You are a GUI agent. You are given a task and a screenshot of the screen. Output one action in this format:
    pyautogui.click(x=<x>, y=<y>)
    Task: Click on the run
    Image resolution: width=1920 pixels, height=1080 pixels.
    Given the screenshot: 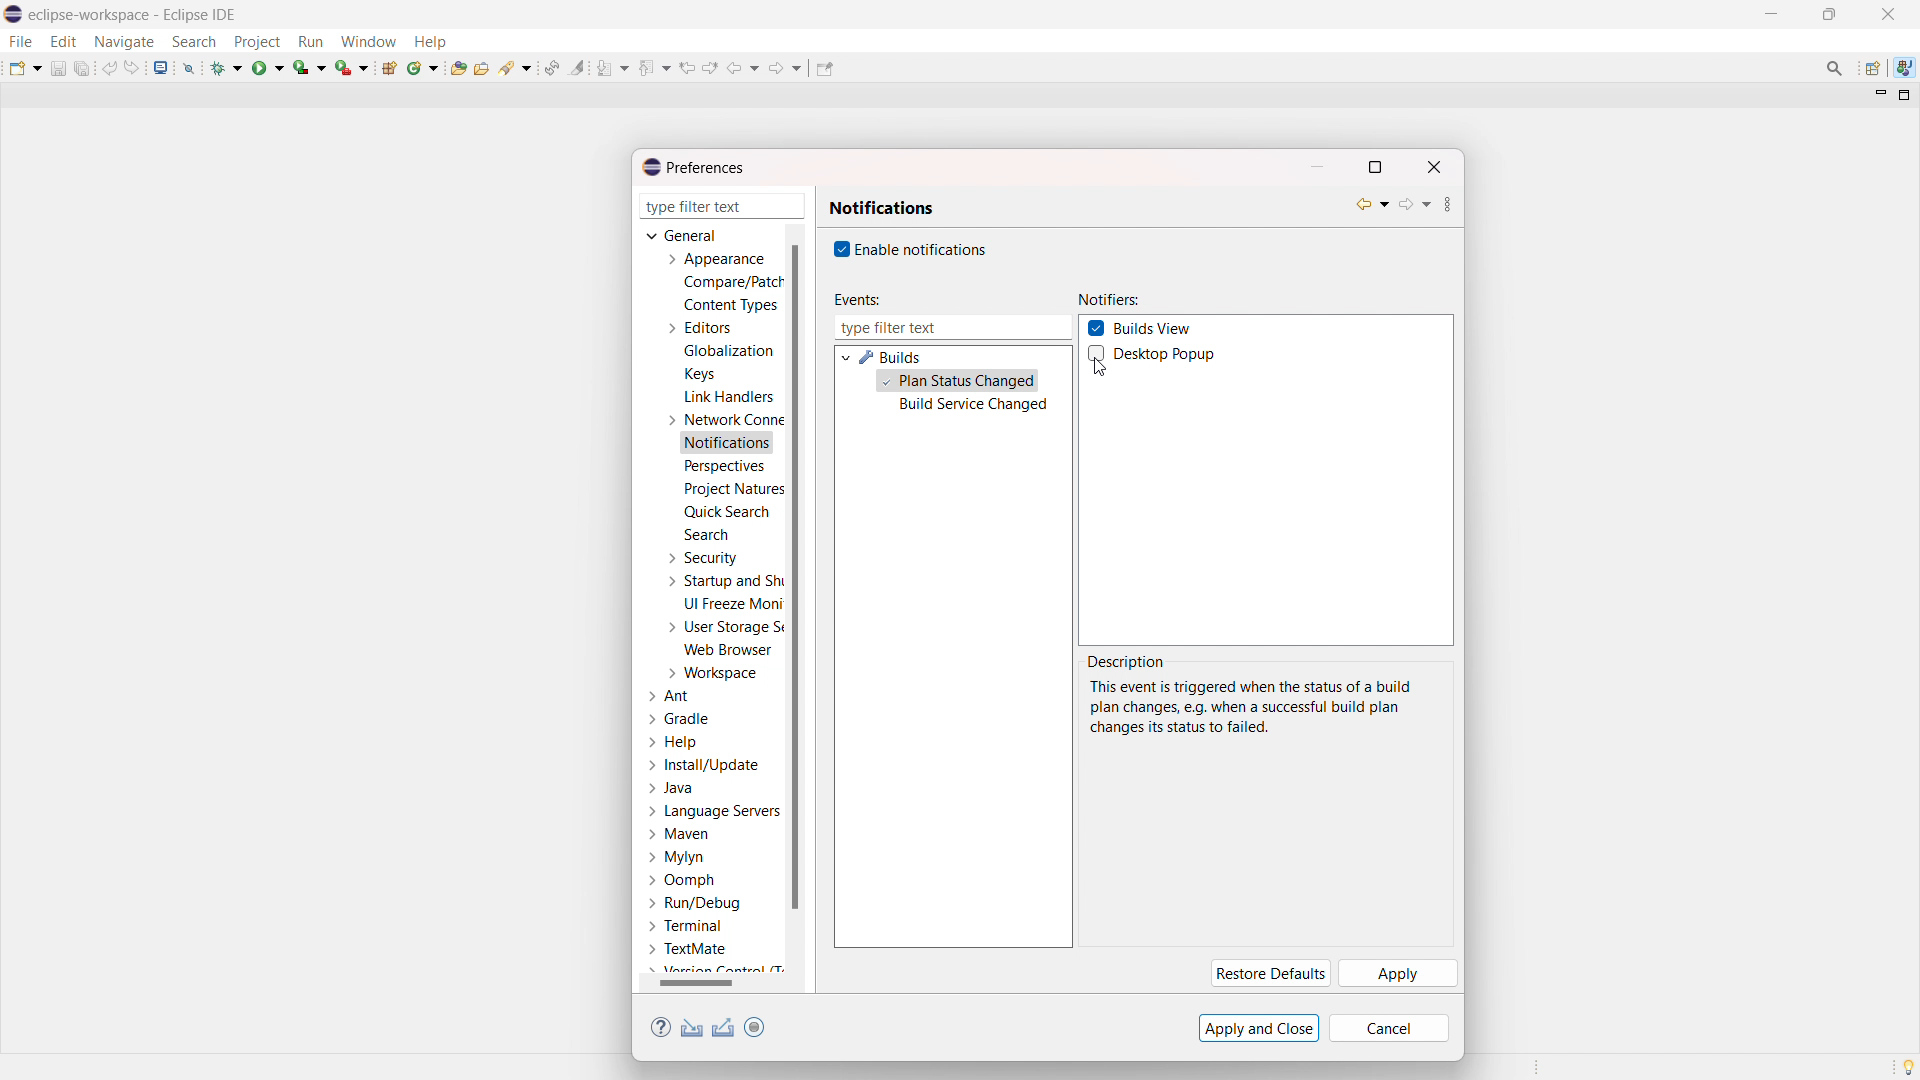 What is the action you would take?
    pyautogui.click(x=310, y=42)
    